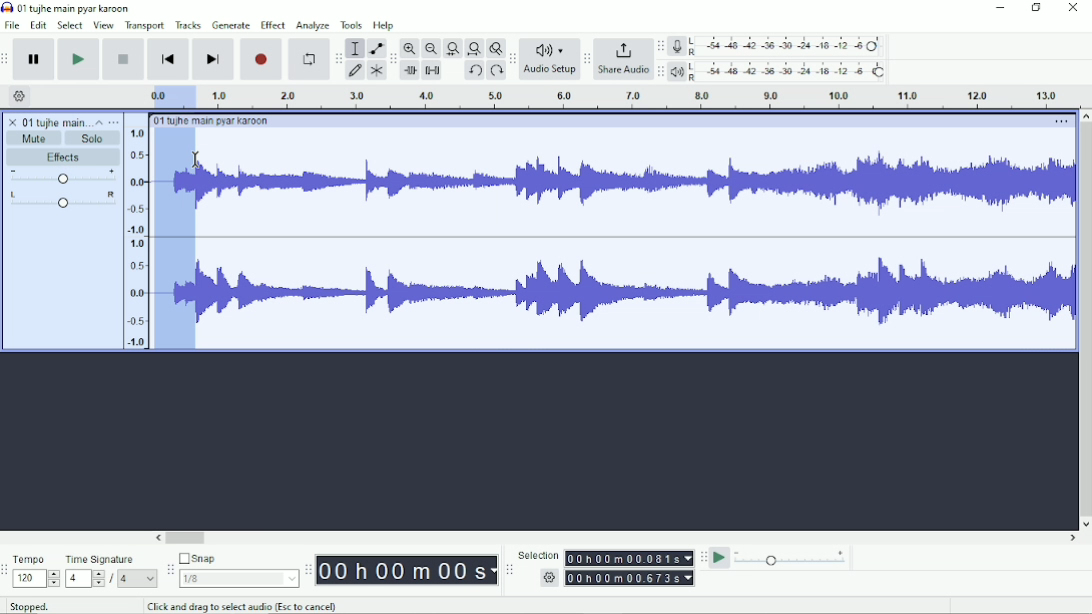 The height and width of the screenshot is (614, 1092). What do you see at coordinates (779, 46) in the screenshot?
I see `Record Meter` at bounding box center [779, 46].